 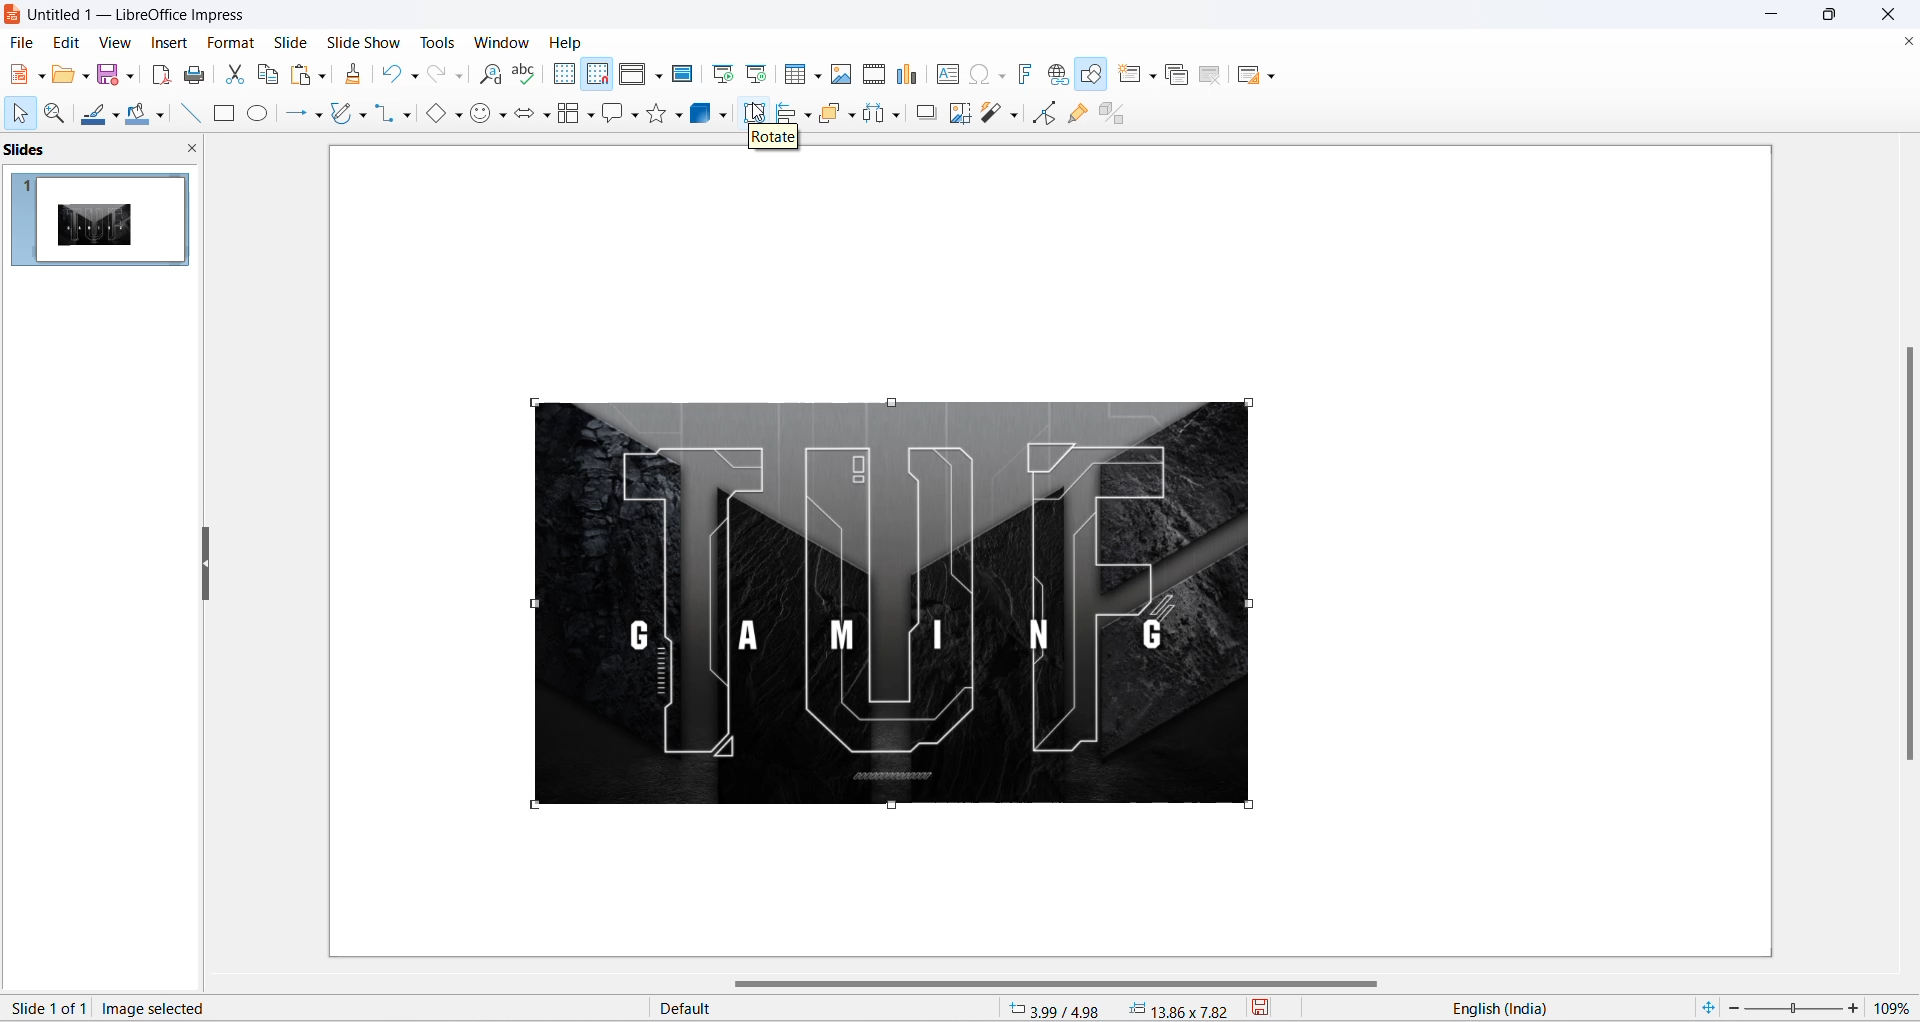 I want to click on new file options, so click(x=43, y=77).